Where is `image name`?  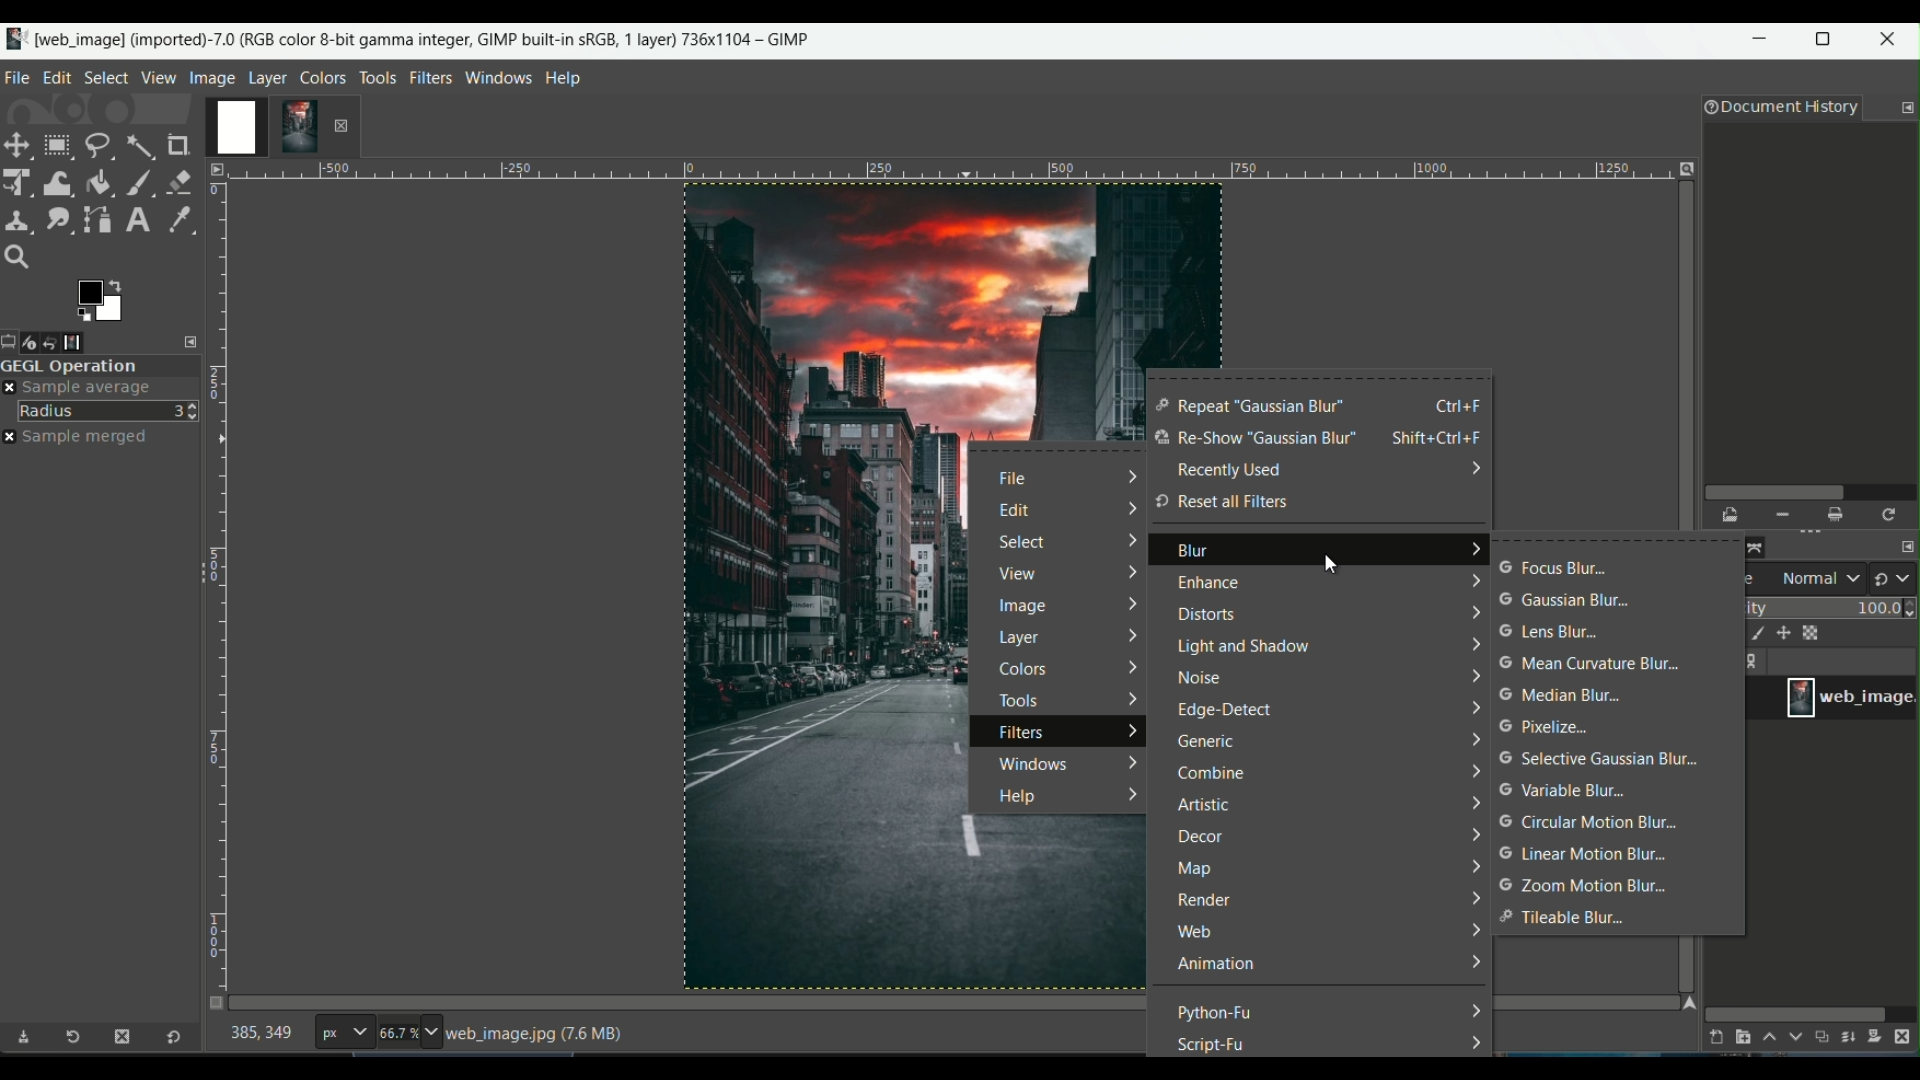
image name is located at coordinates (1850, 697).